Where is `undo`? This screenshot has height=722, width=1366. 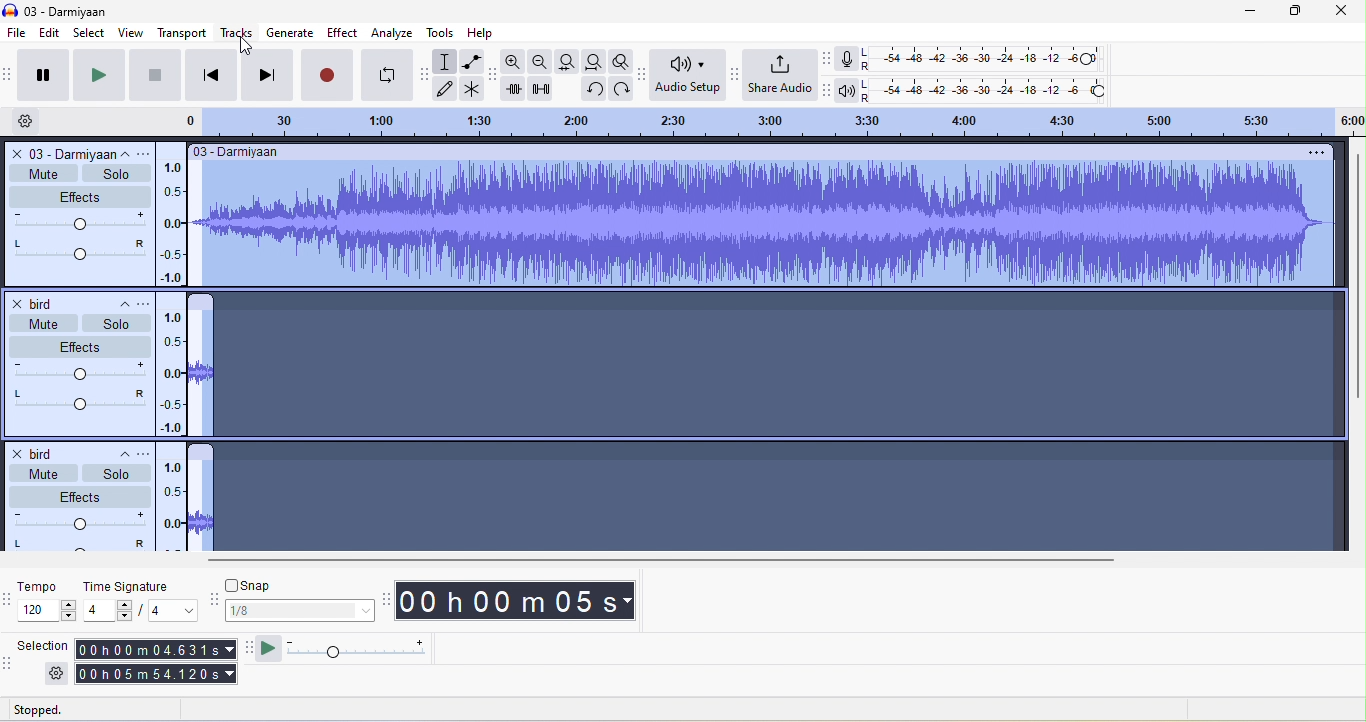 undo is located at coordinates (591, 88).